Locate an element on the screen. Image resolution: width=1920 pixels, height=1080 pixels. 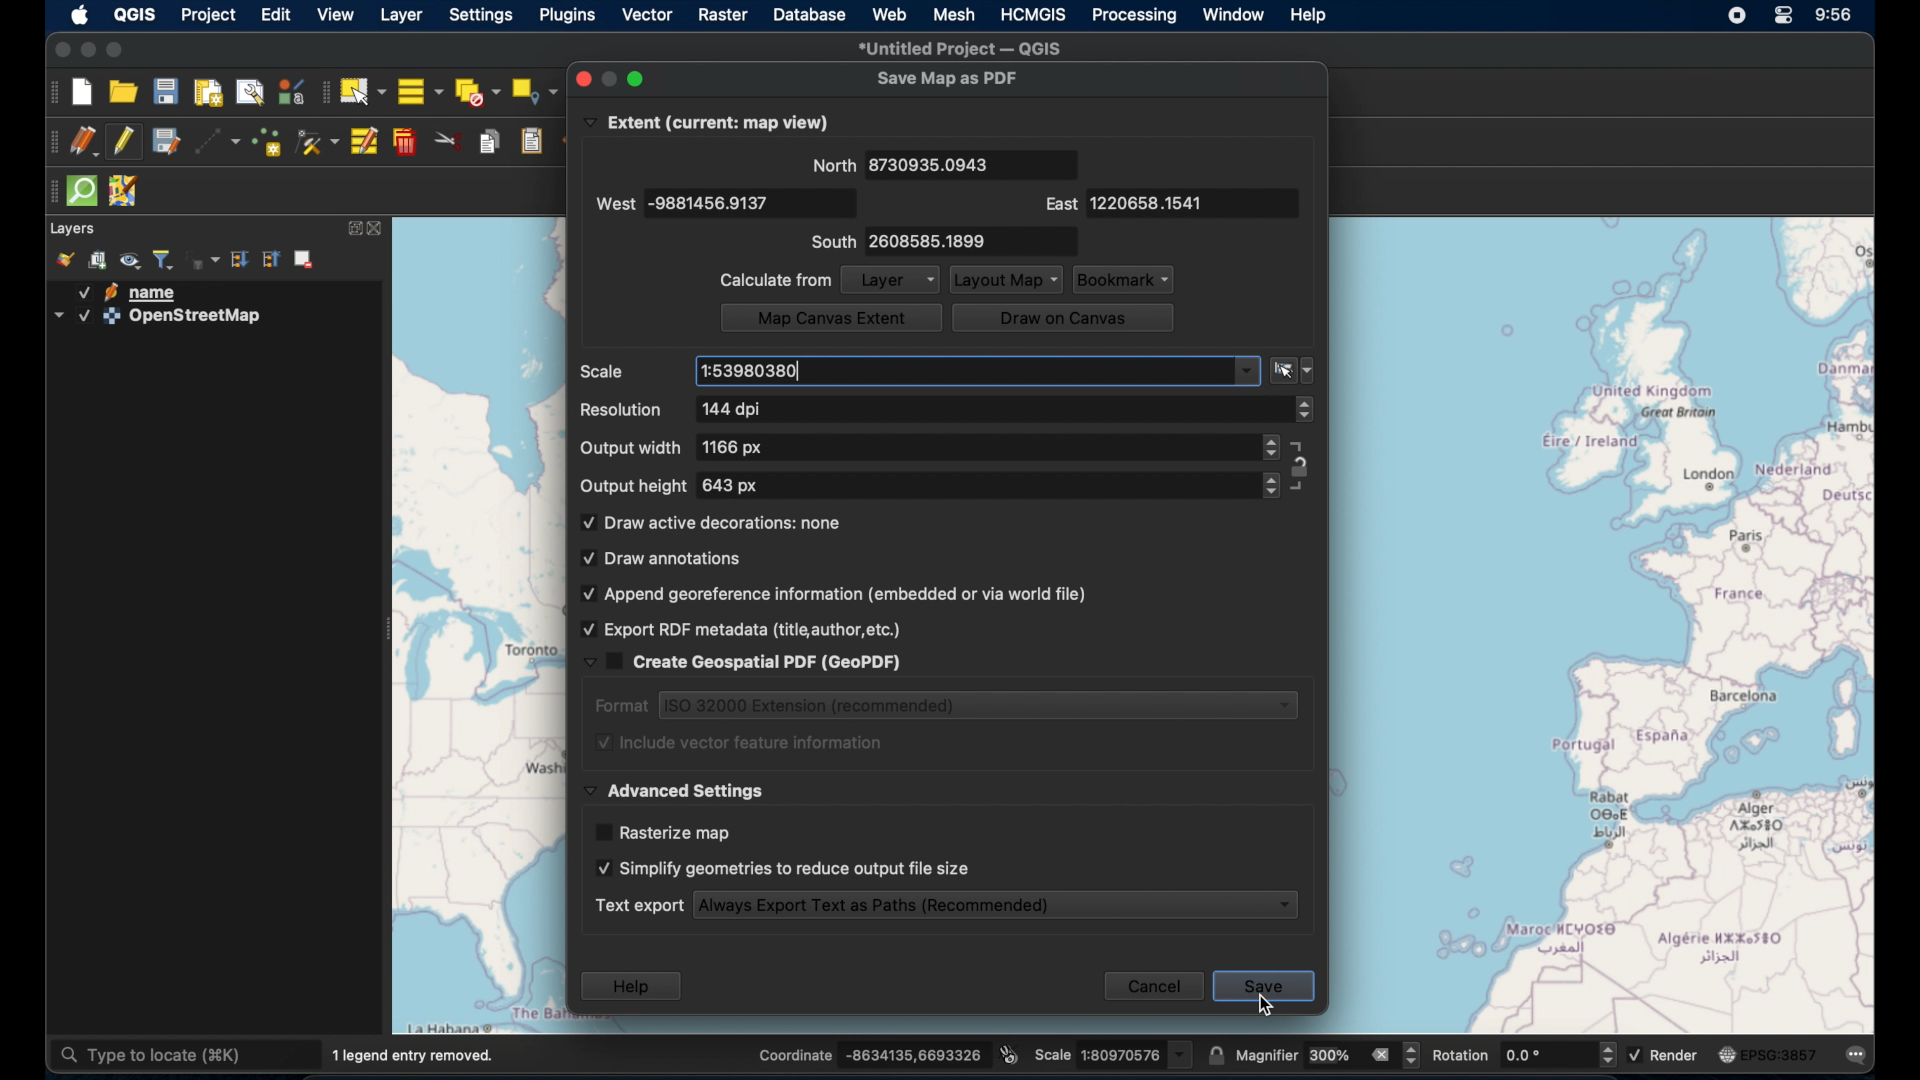
resolution is located at coordinates (620, 410).